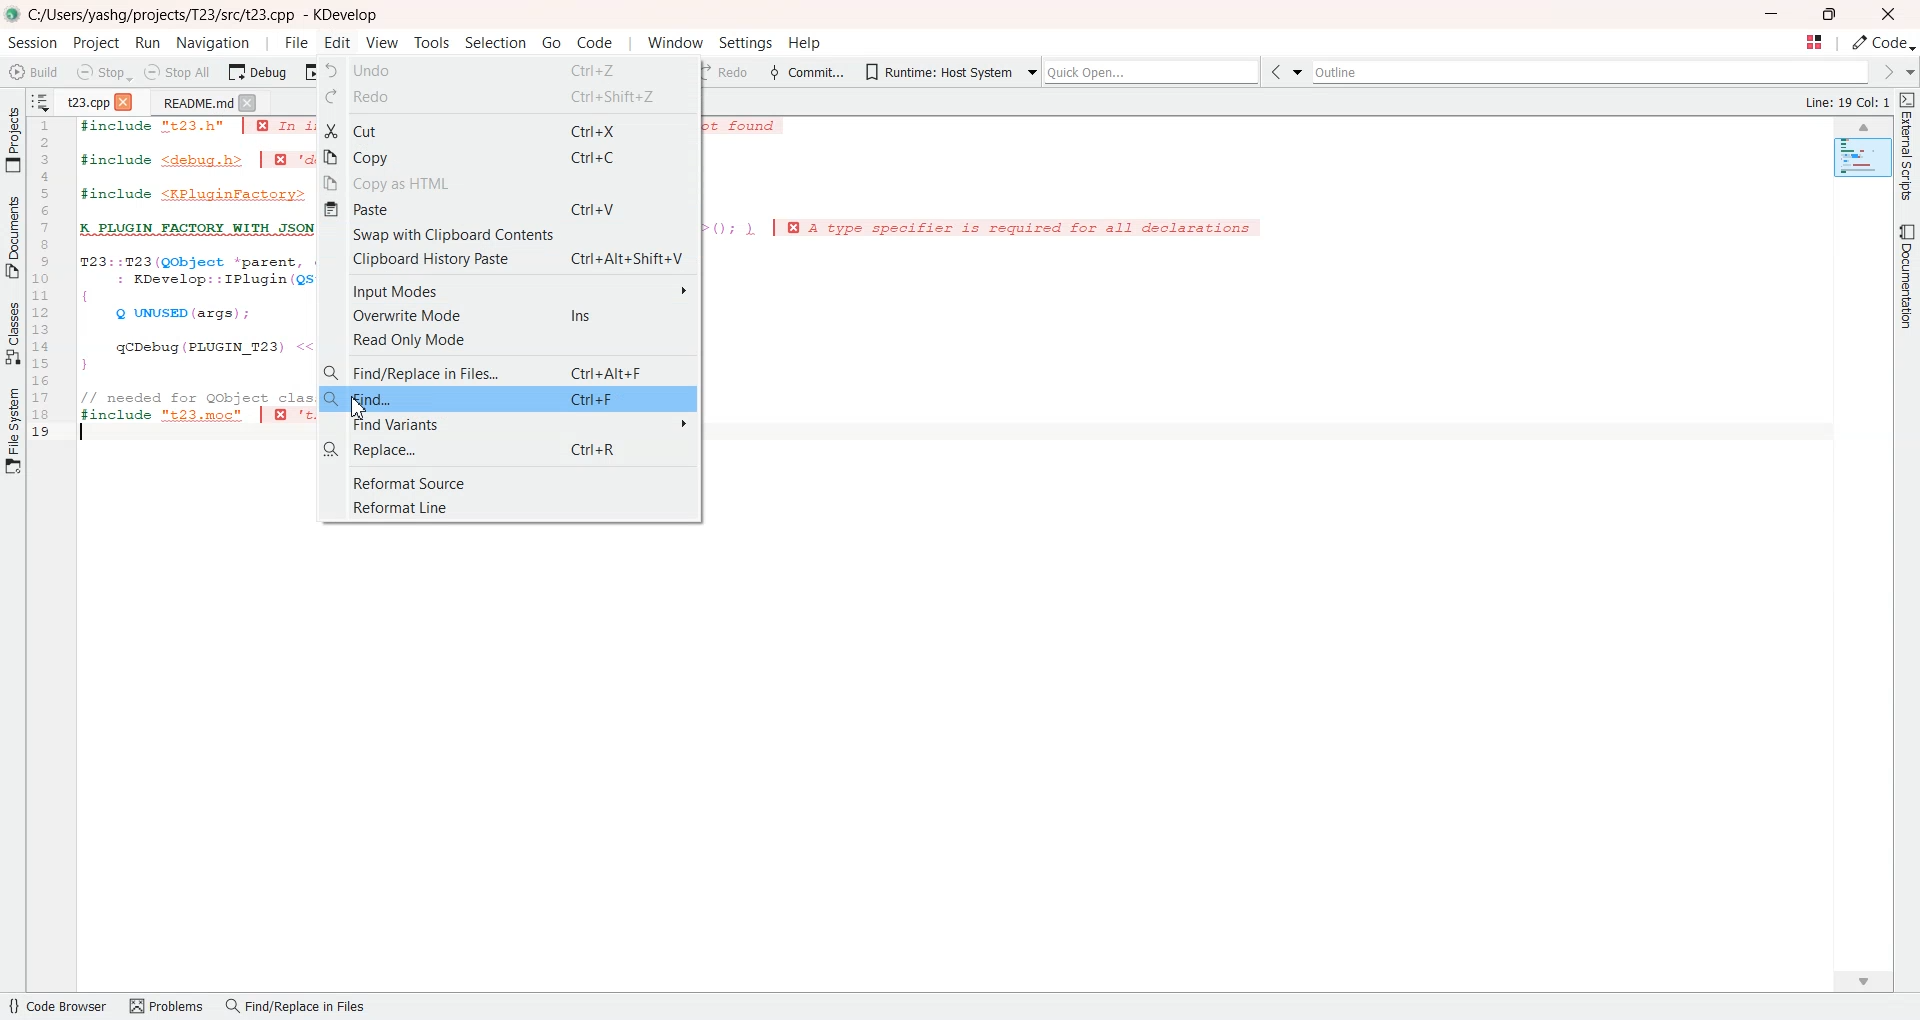  I want to click on Find, so click(509, 398).